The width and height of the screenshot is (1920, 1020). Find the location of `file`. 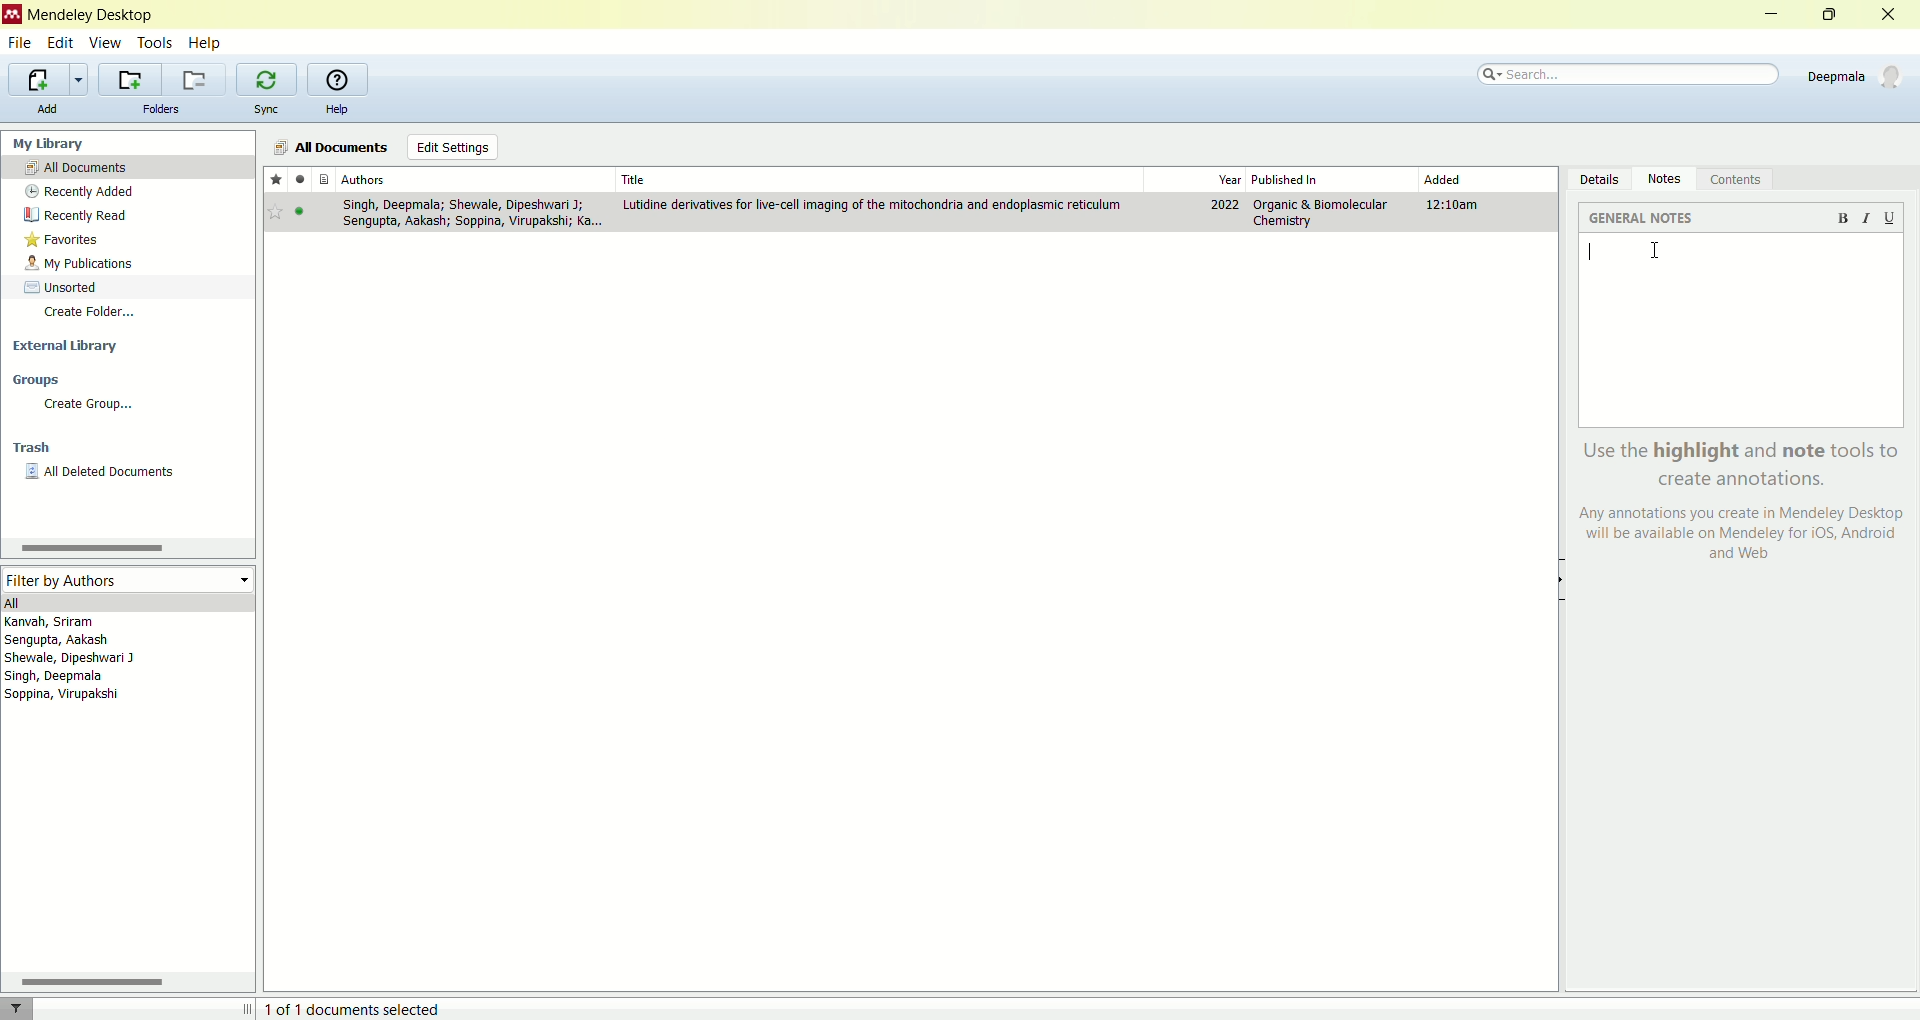

file is located at coordinates (21, 43).